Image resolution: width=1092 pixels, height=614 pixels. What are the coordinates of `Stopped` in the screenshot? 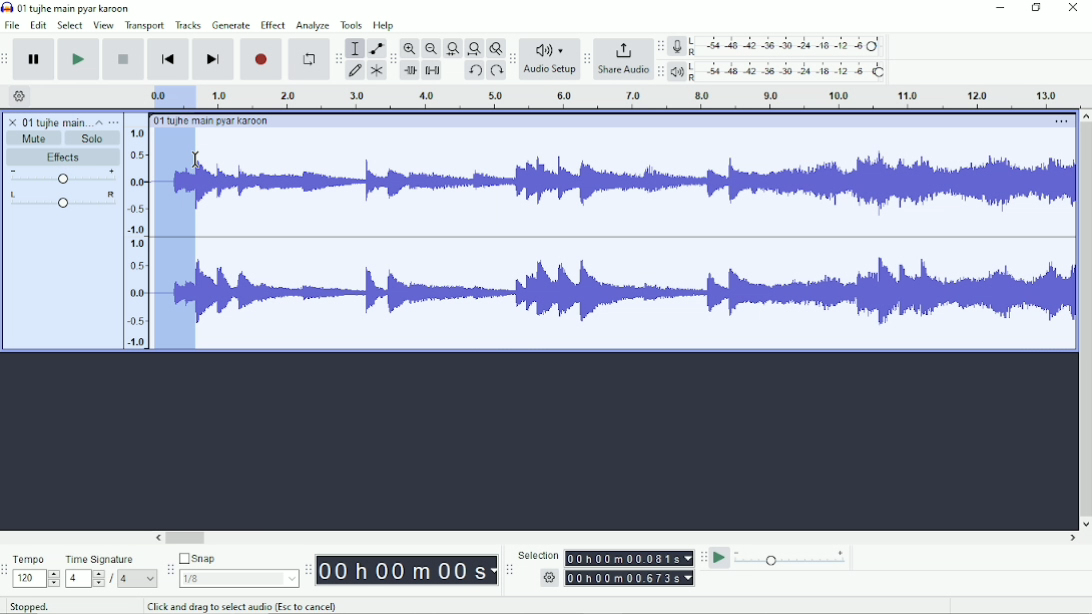 It's located at (43, 604).